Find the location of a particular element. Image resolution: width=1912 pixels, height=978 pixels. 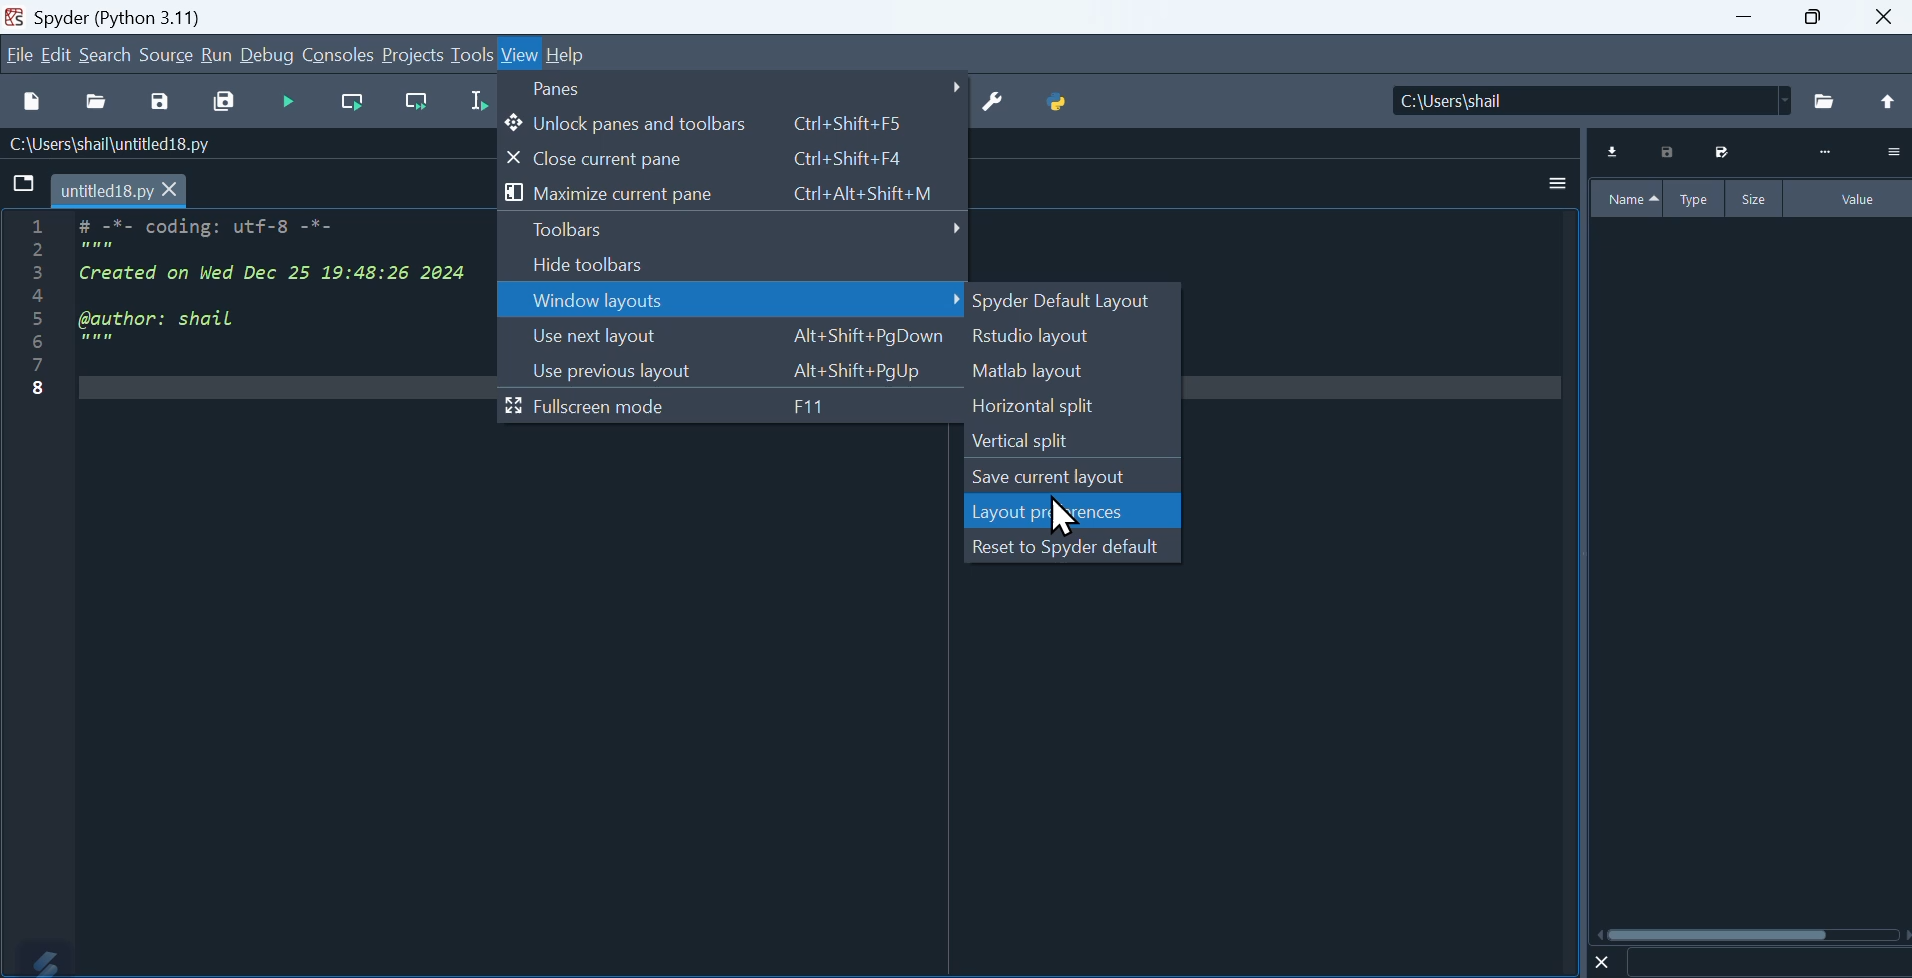

R studio layout is located at coordinates (1074, 337).